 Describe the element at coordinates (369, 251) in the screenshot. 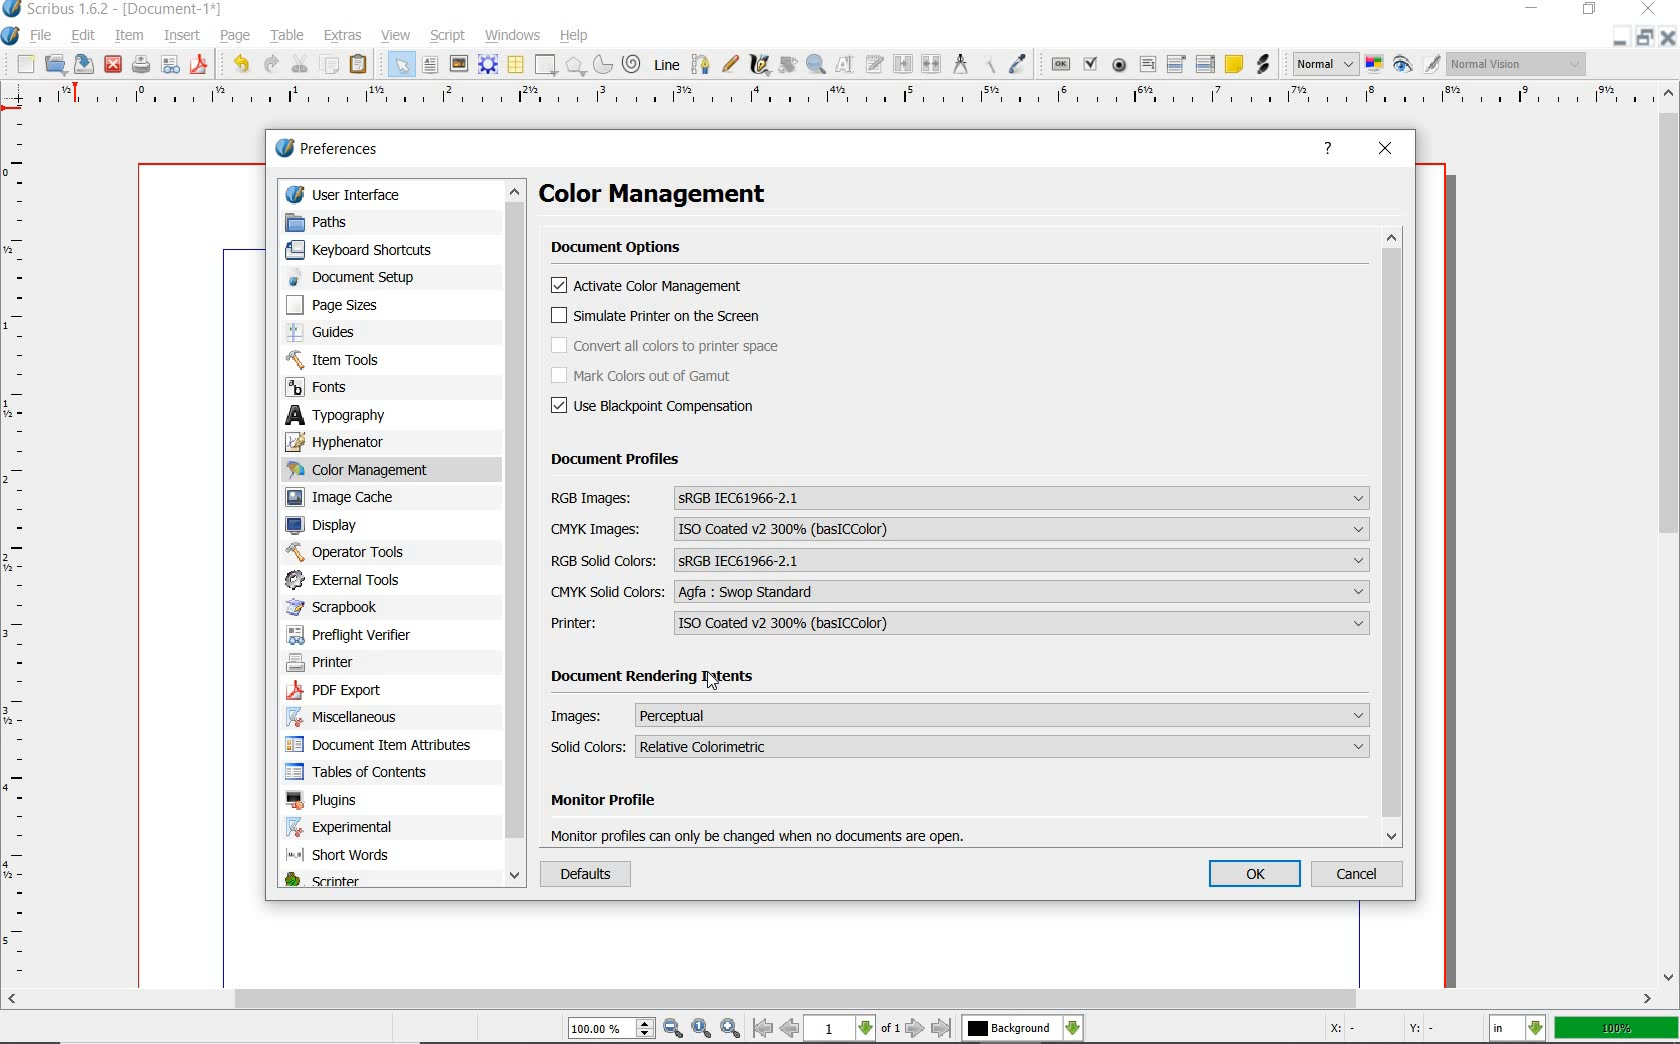

I see `keyboard shortcuts` at that location.